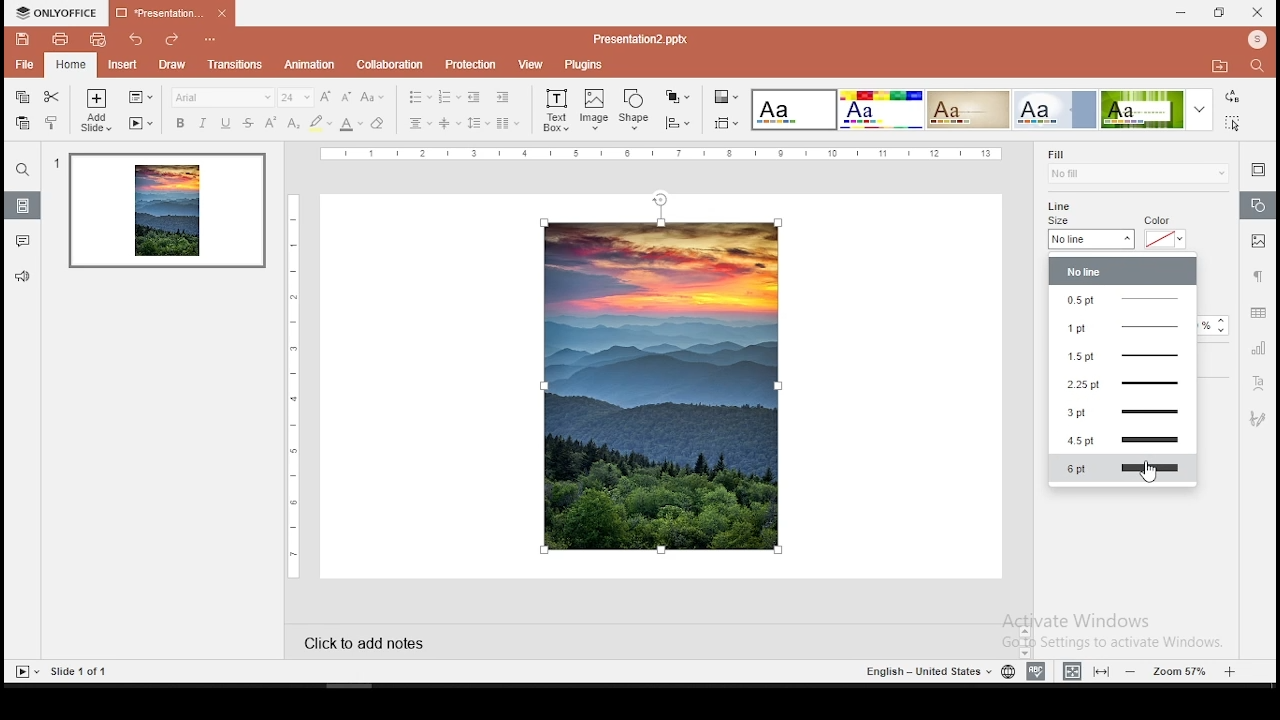 This screenshot has width=1280, height=720. I want to click on font size, so click(296, 97).